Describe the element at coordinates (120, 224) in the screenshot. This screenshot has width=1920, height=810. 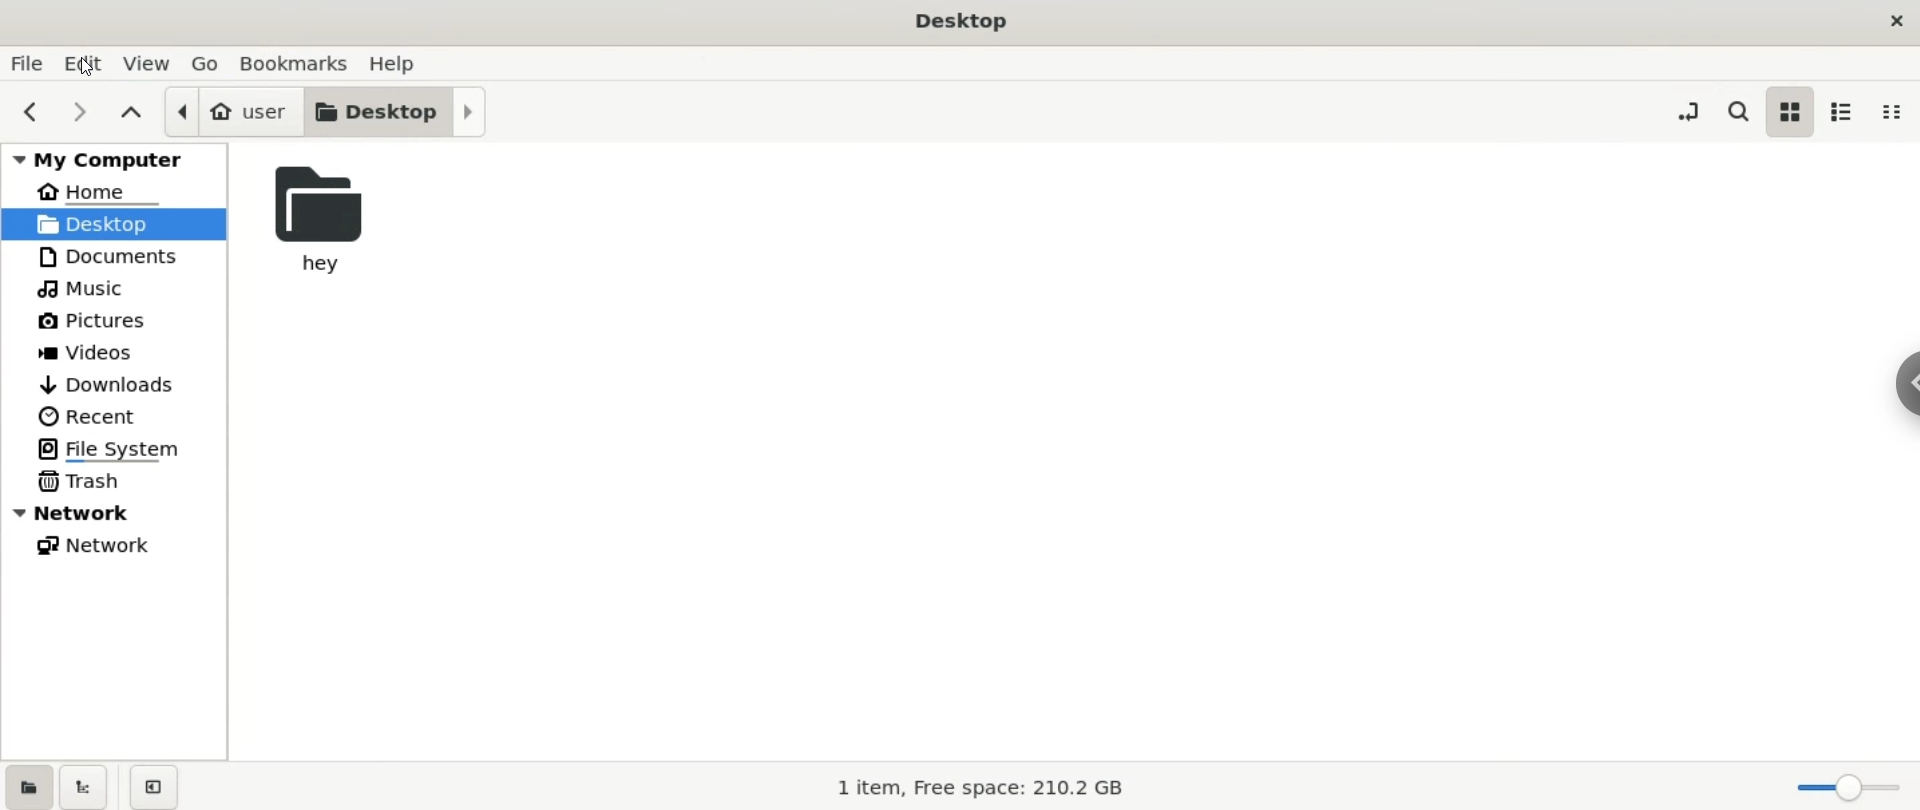
I see `desktop` at that location.